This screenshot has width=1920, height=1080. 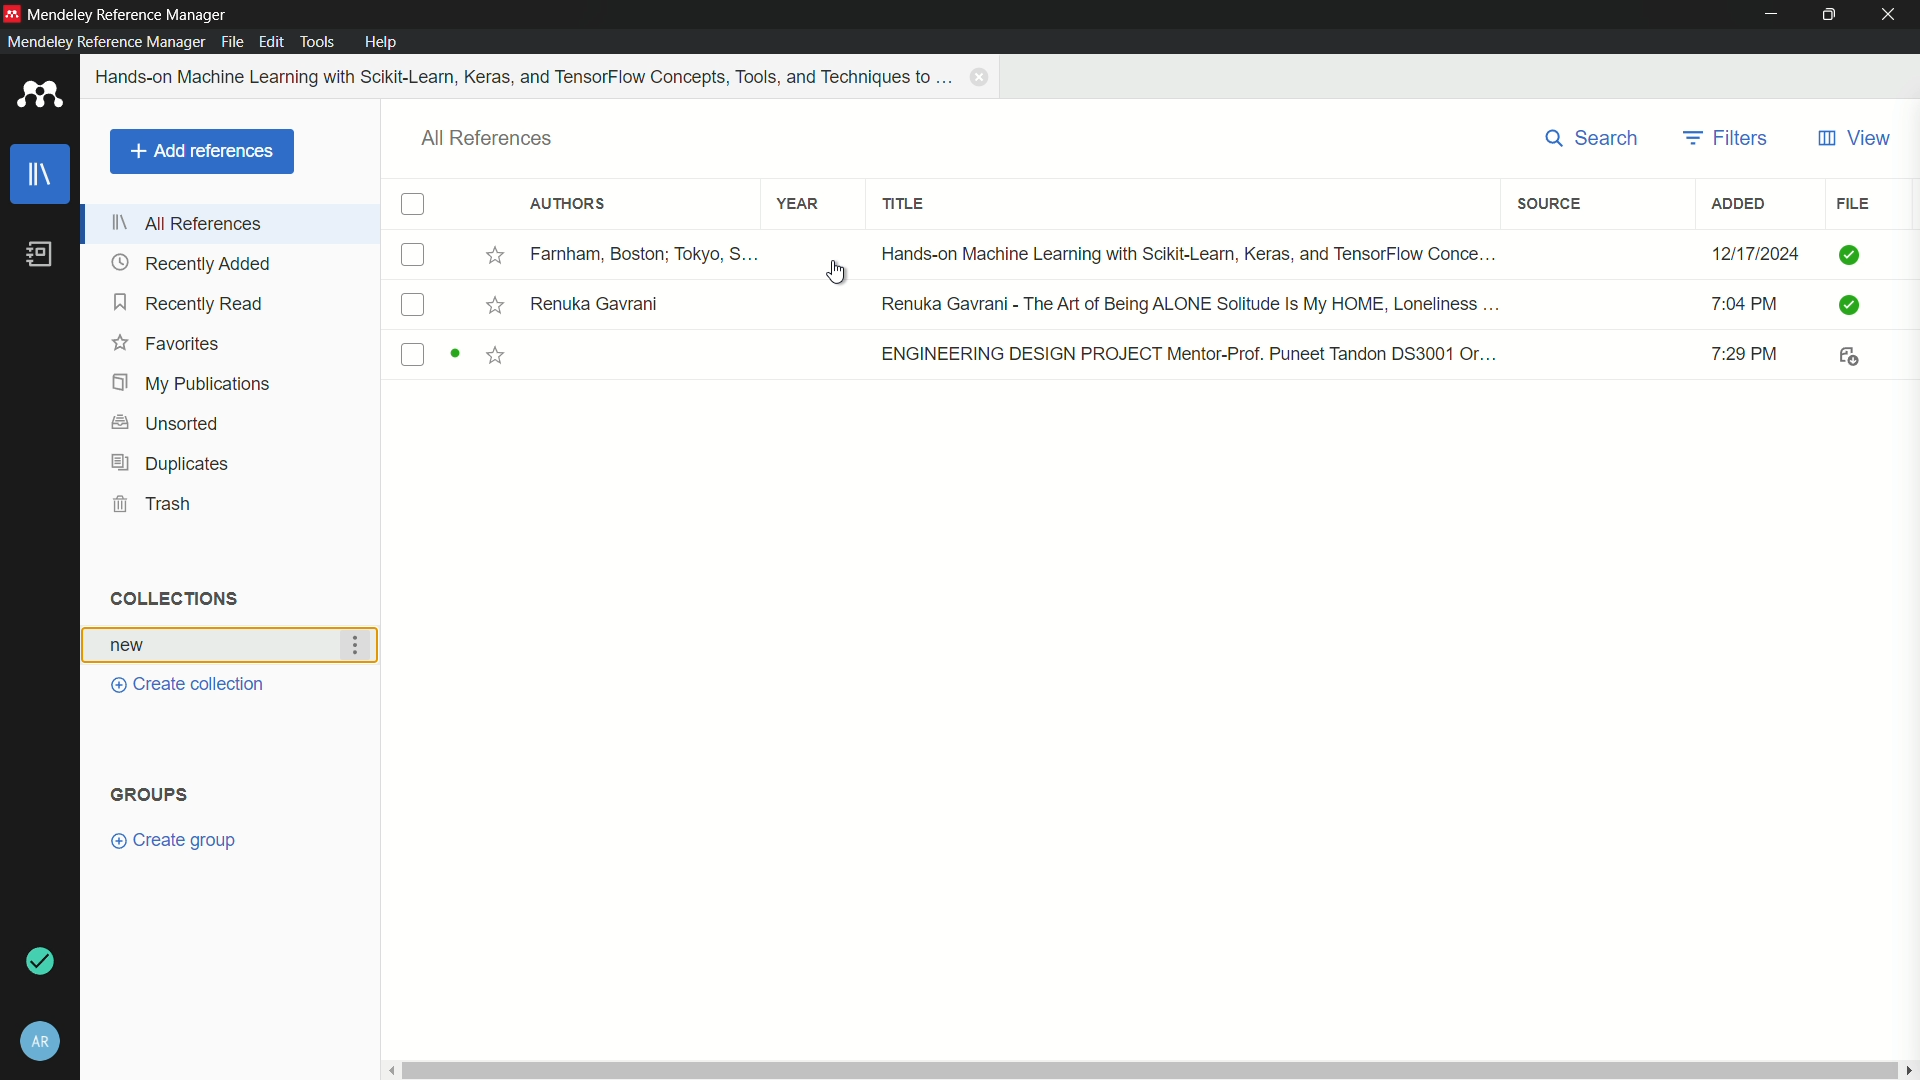 What do you see at coordinates (166, 343) in the screenshot?
I see `favorites` at bounding box center [166, 343].